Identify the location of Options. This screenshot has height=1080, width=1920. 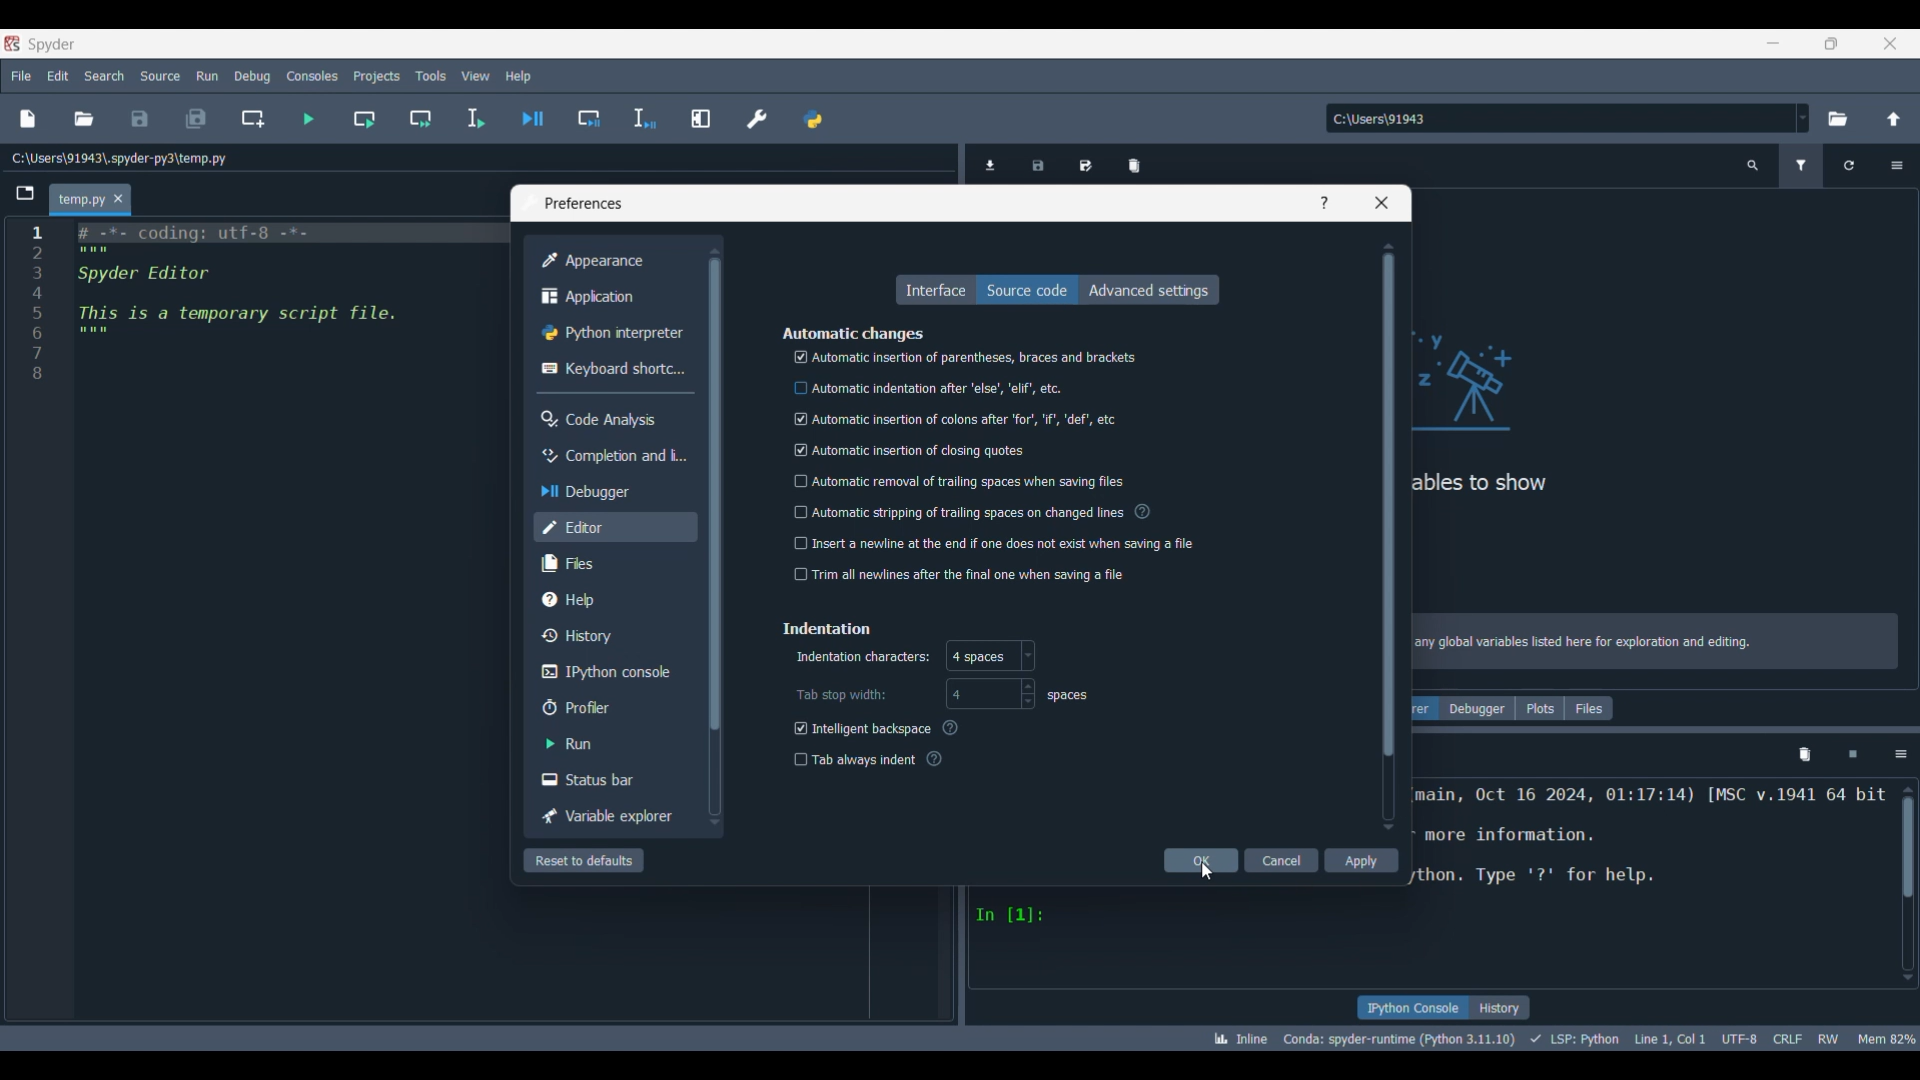
(1897, 166).